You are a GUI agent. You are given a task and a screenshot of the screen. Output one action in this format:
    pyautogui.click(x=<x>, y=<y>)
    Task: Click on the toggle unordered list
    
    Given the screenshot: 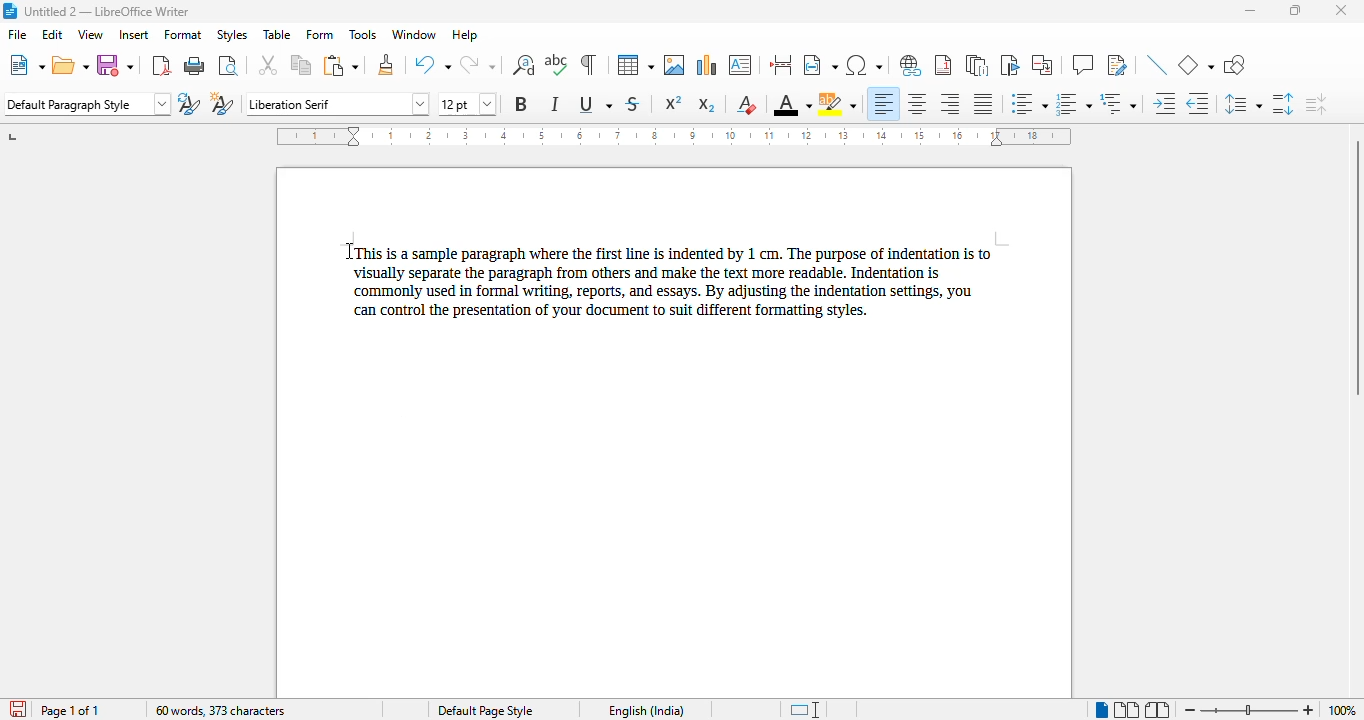 What is the action you would take?
    pyautogui.click(x=1029, y=103)
    